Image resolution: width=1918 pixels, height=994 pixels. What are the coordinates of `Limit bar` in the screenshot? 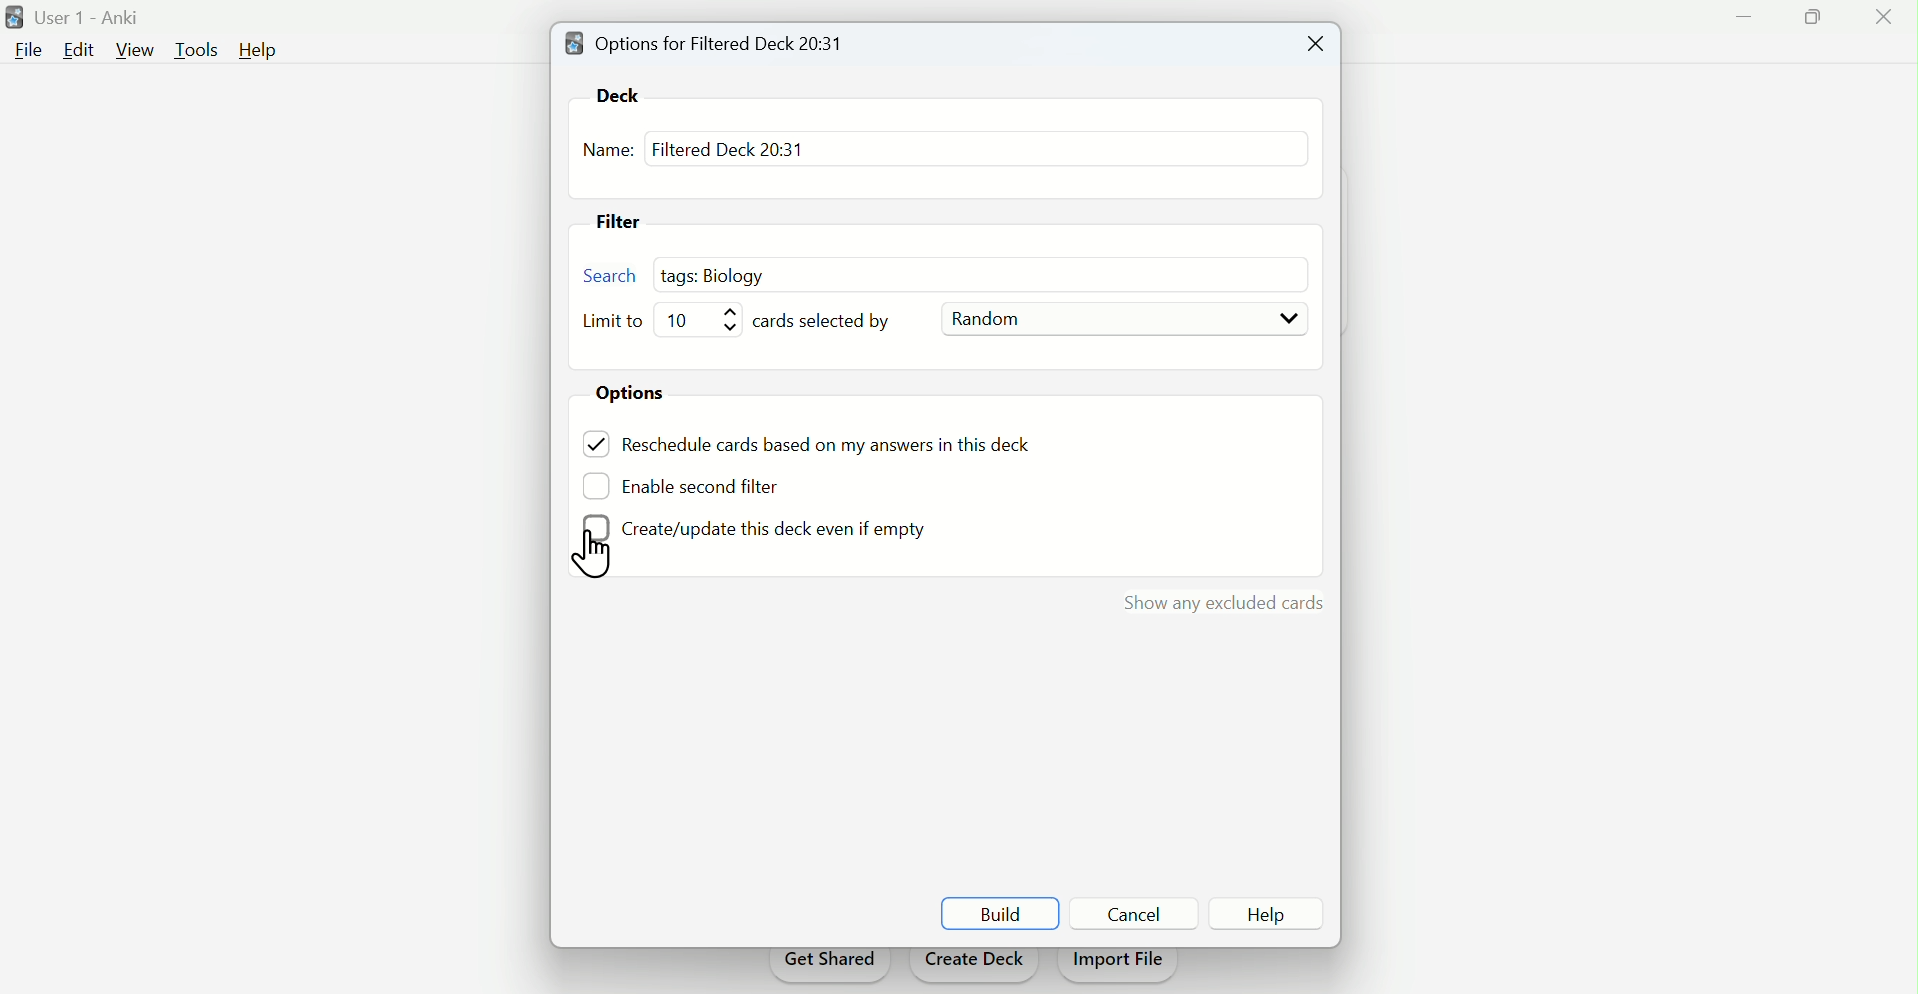 It's located at (706, 319).